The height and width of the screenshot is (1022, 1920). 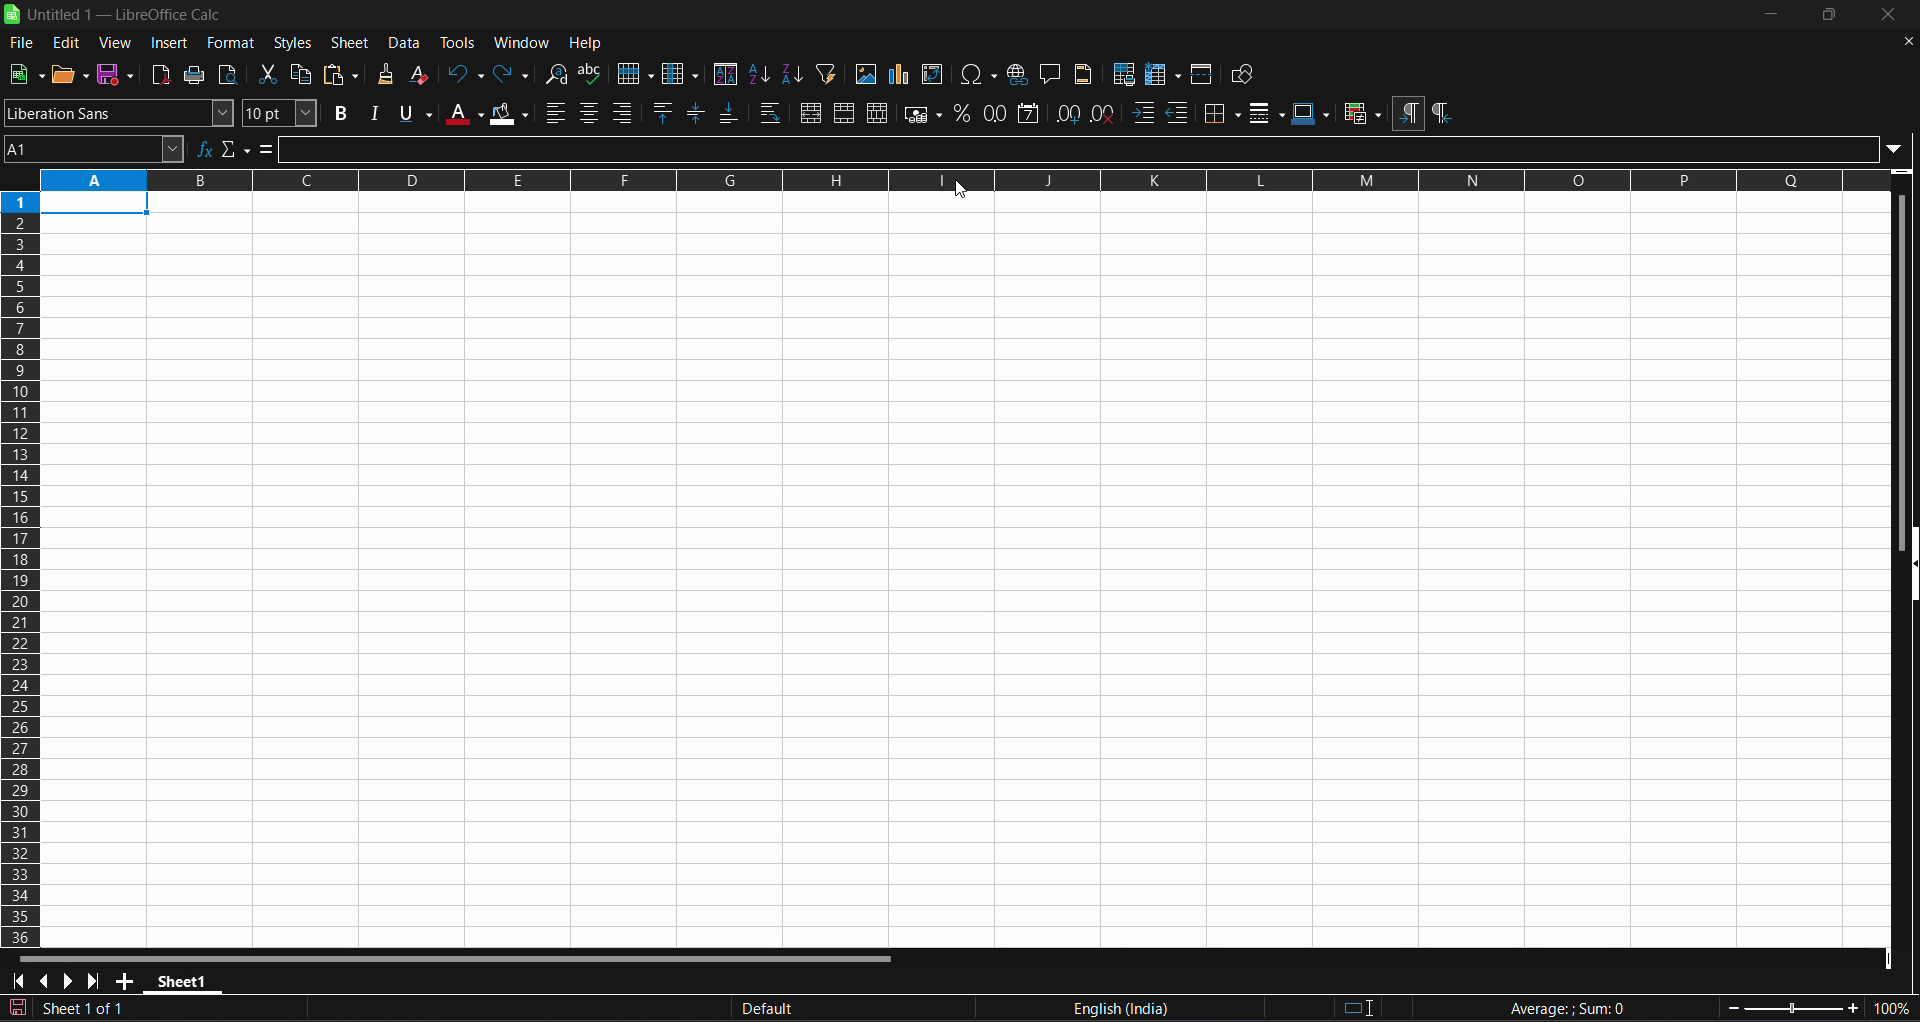 I want to click on name box, so click(x=95, y=149).